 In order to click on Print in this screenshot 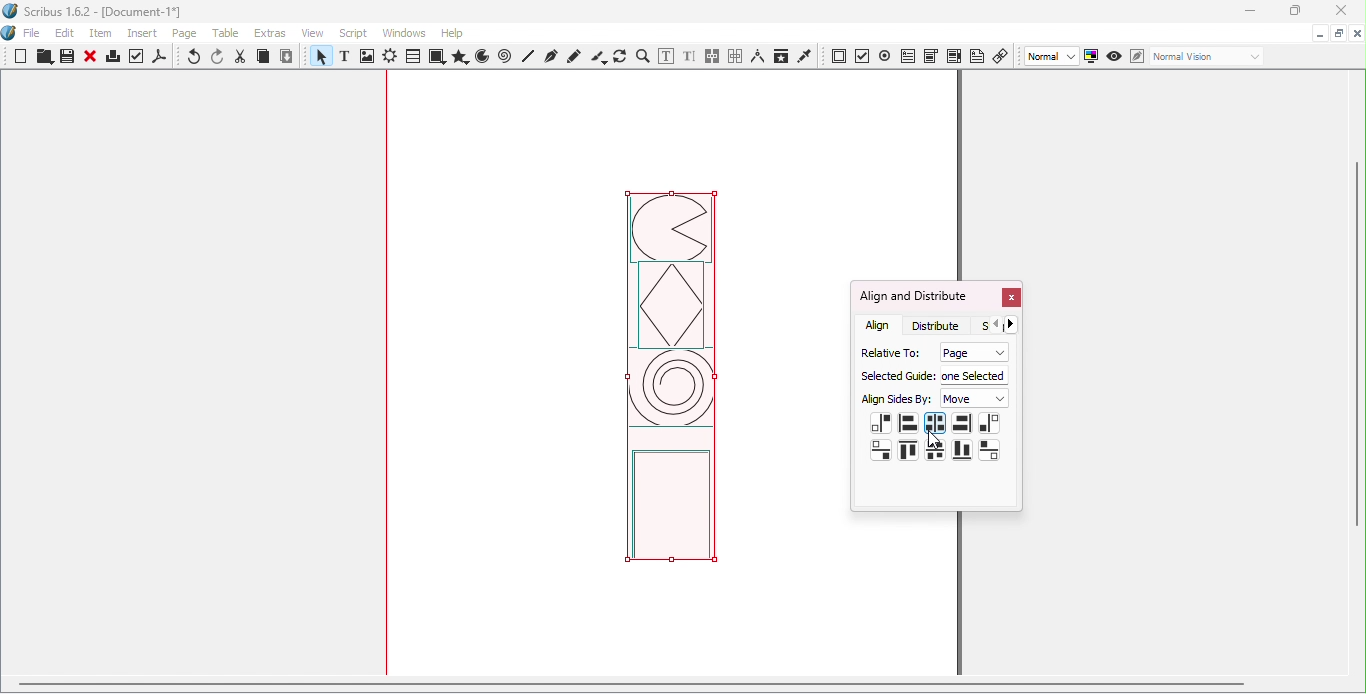, I will do `click(112, 59)`.